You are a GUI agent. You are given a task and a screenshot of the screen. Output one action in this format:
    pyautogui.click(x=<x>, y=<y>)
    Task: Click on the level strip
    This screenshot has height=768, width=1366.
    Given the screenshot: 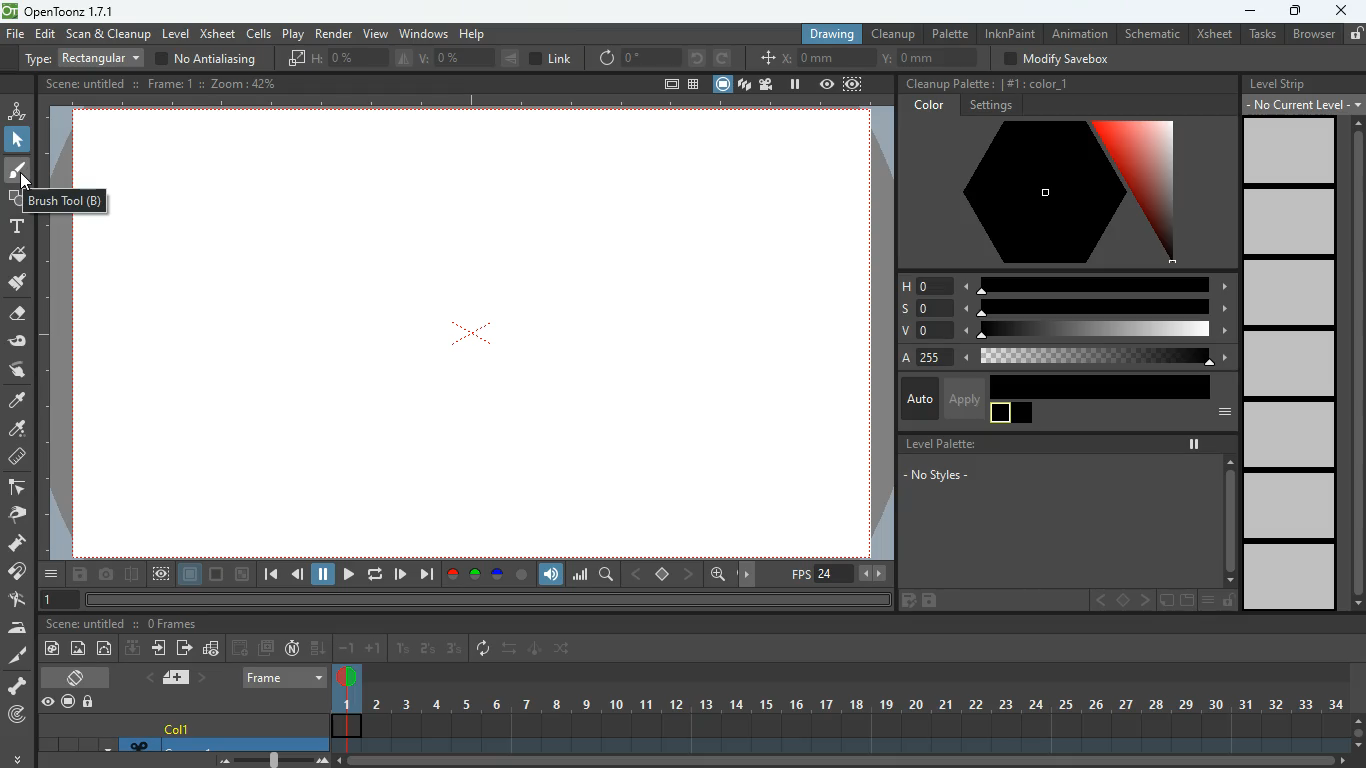 What is the action you would take?
    pyautogui.click(x=1278, y=84)
    